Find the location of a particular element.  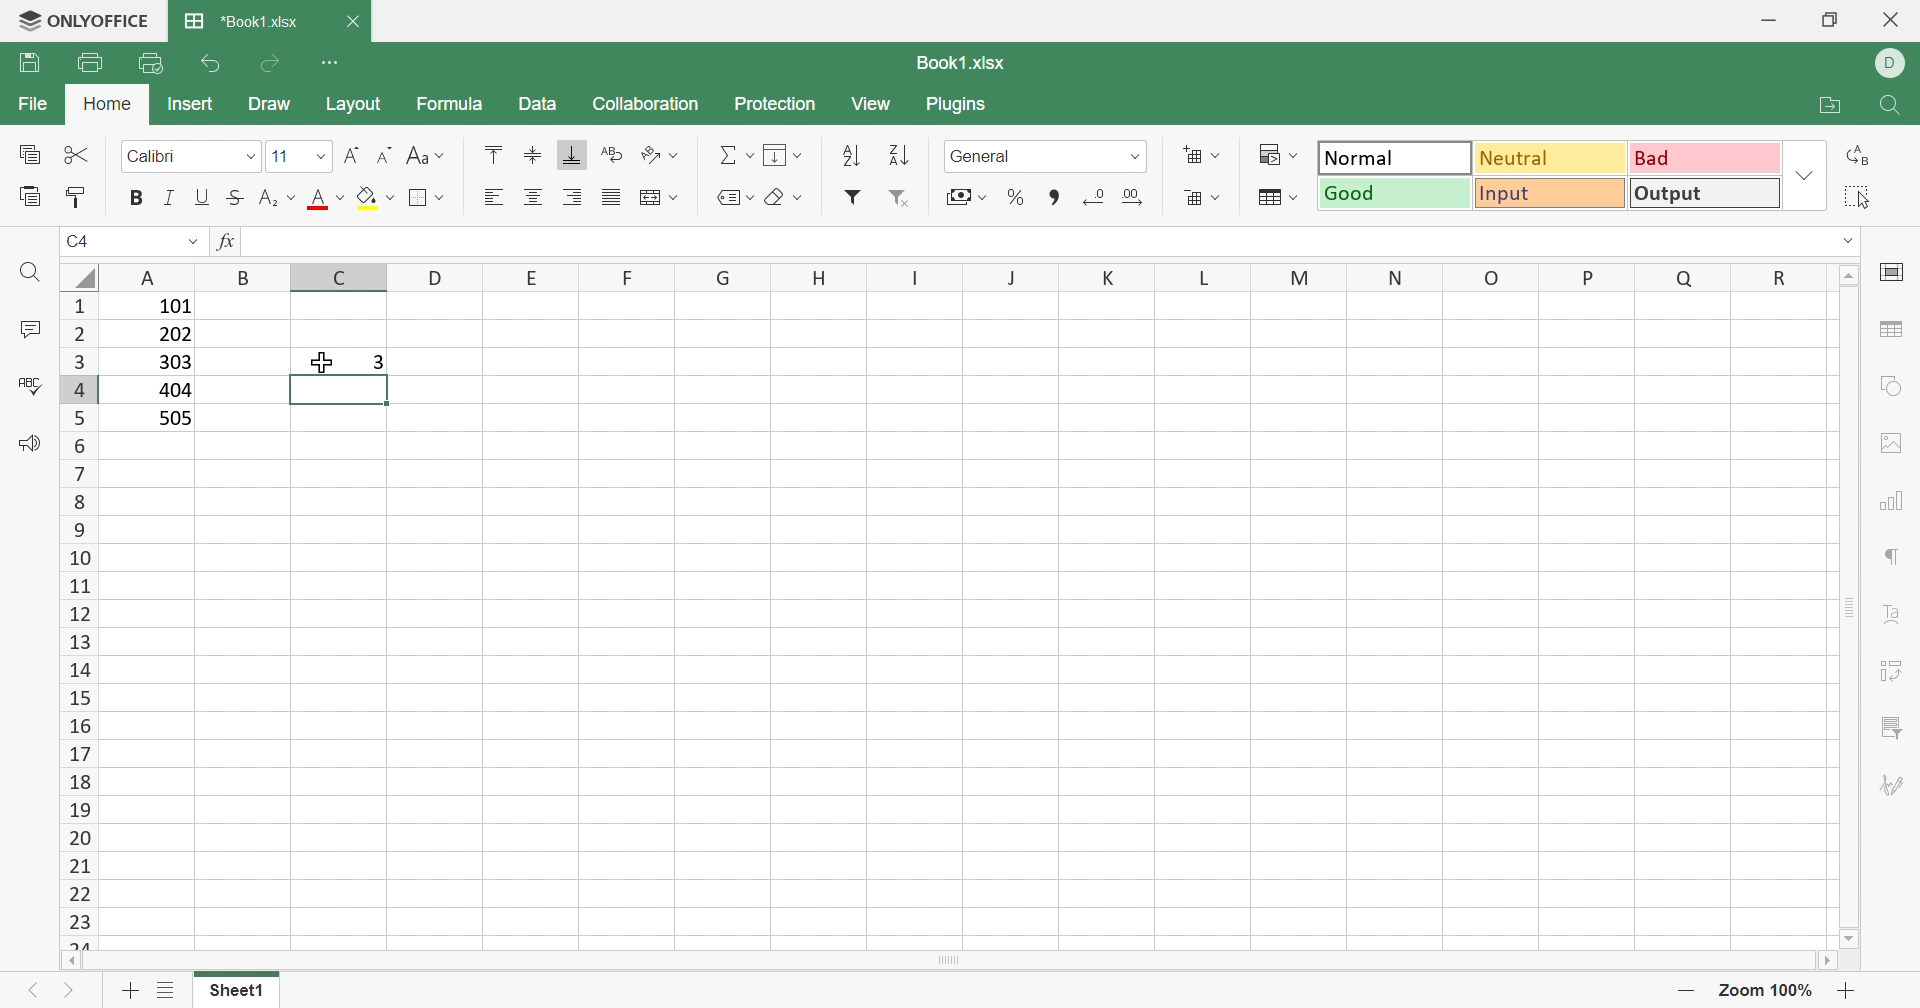

Orientation is located at coordinates (661, 154).